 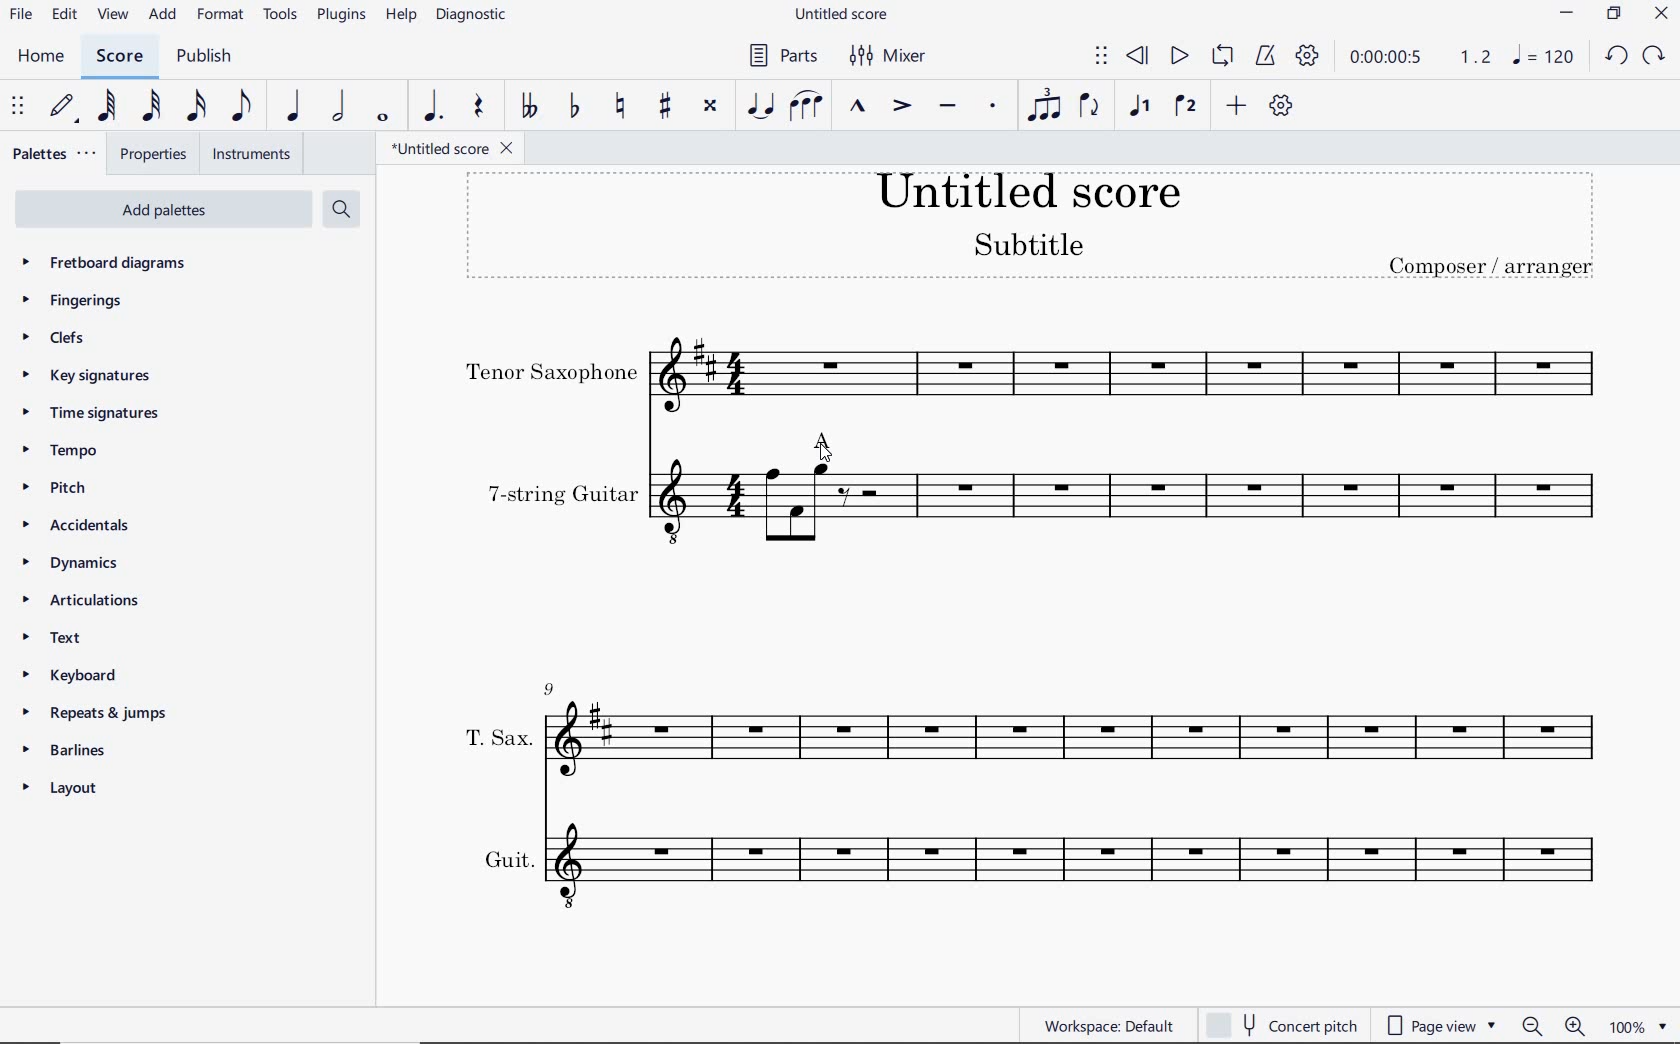 What do you see at coordinates (1221, 55) in the screenshot?
I see `LOOP PLAYBACK` at bounding box center [1221, 55].